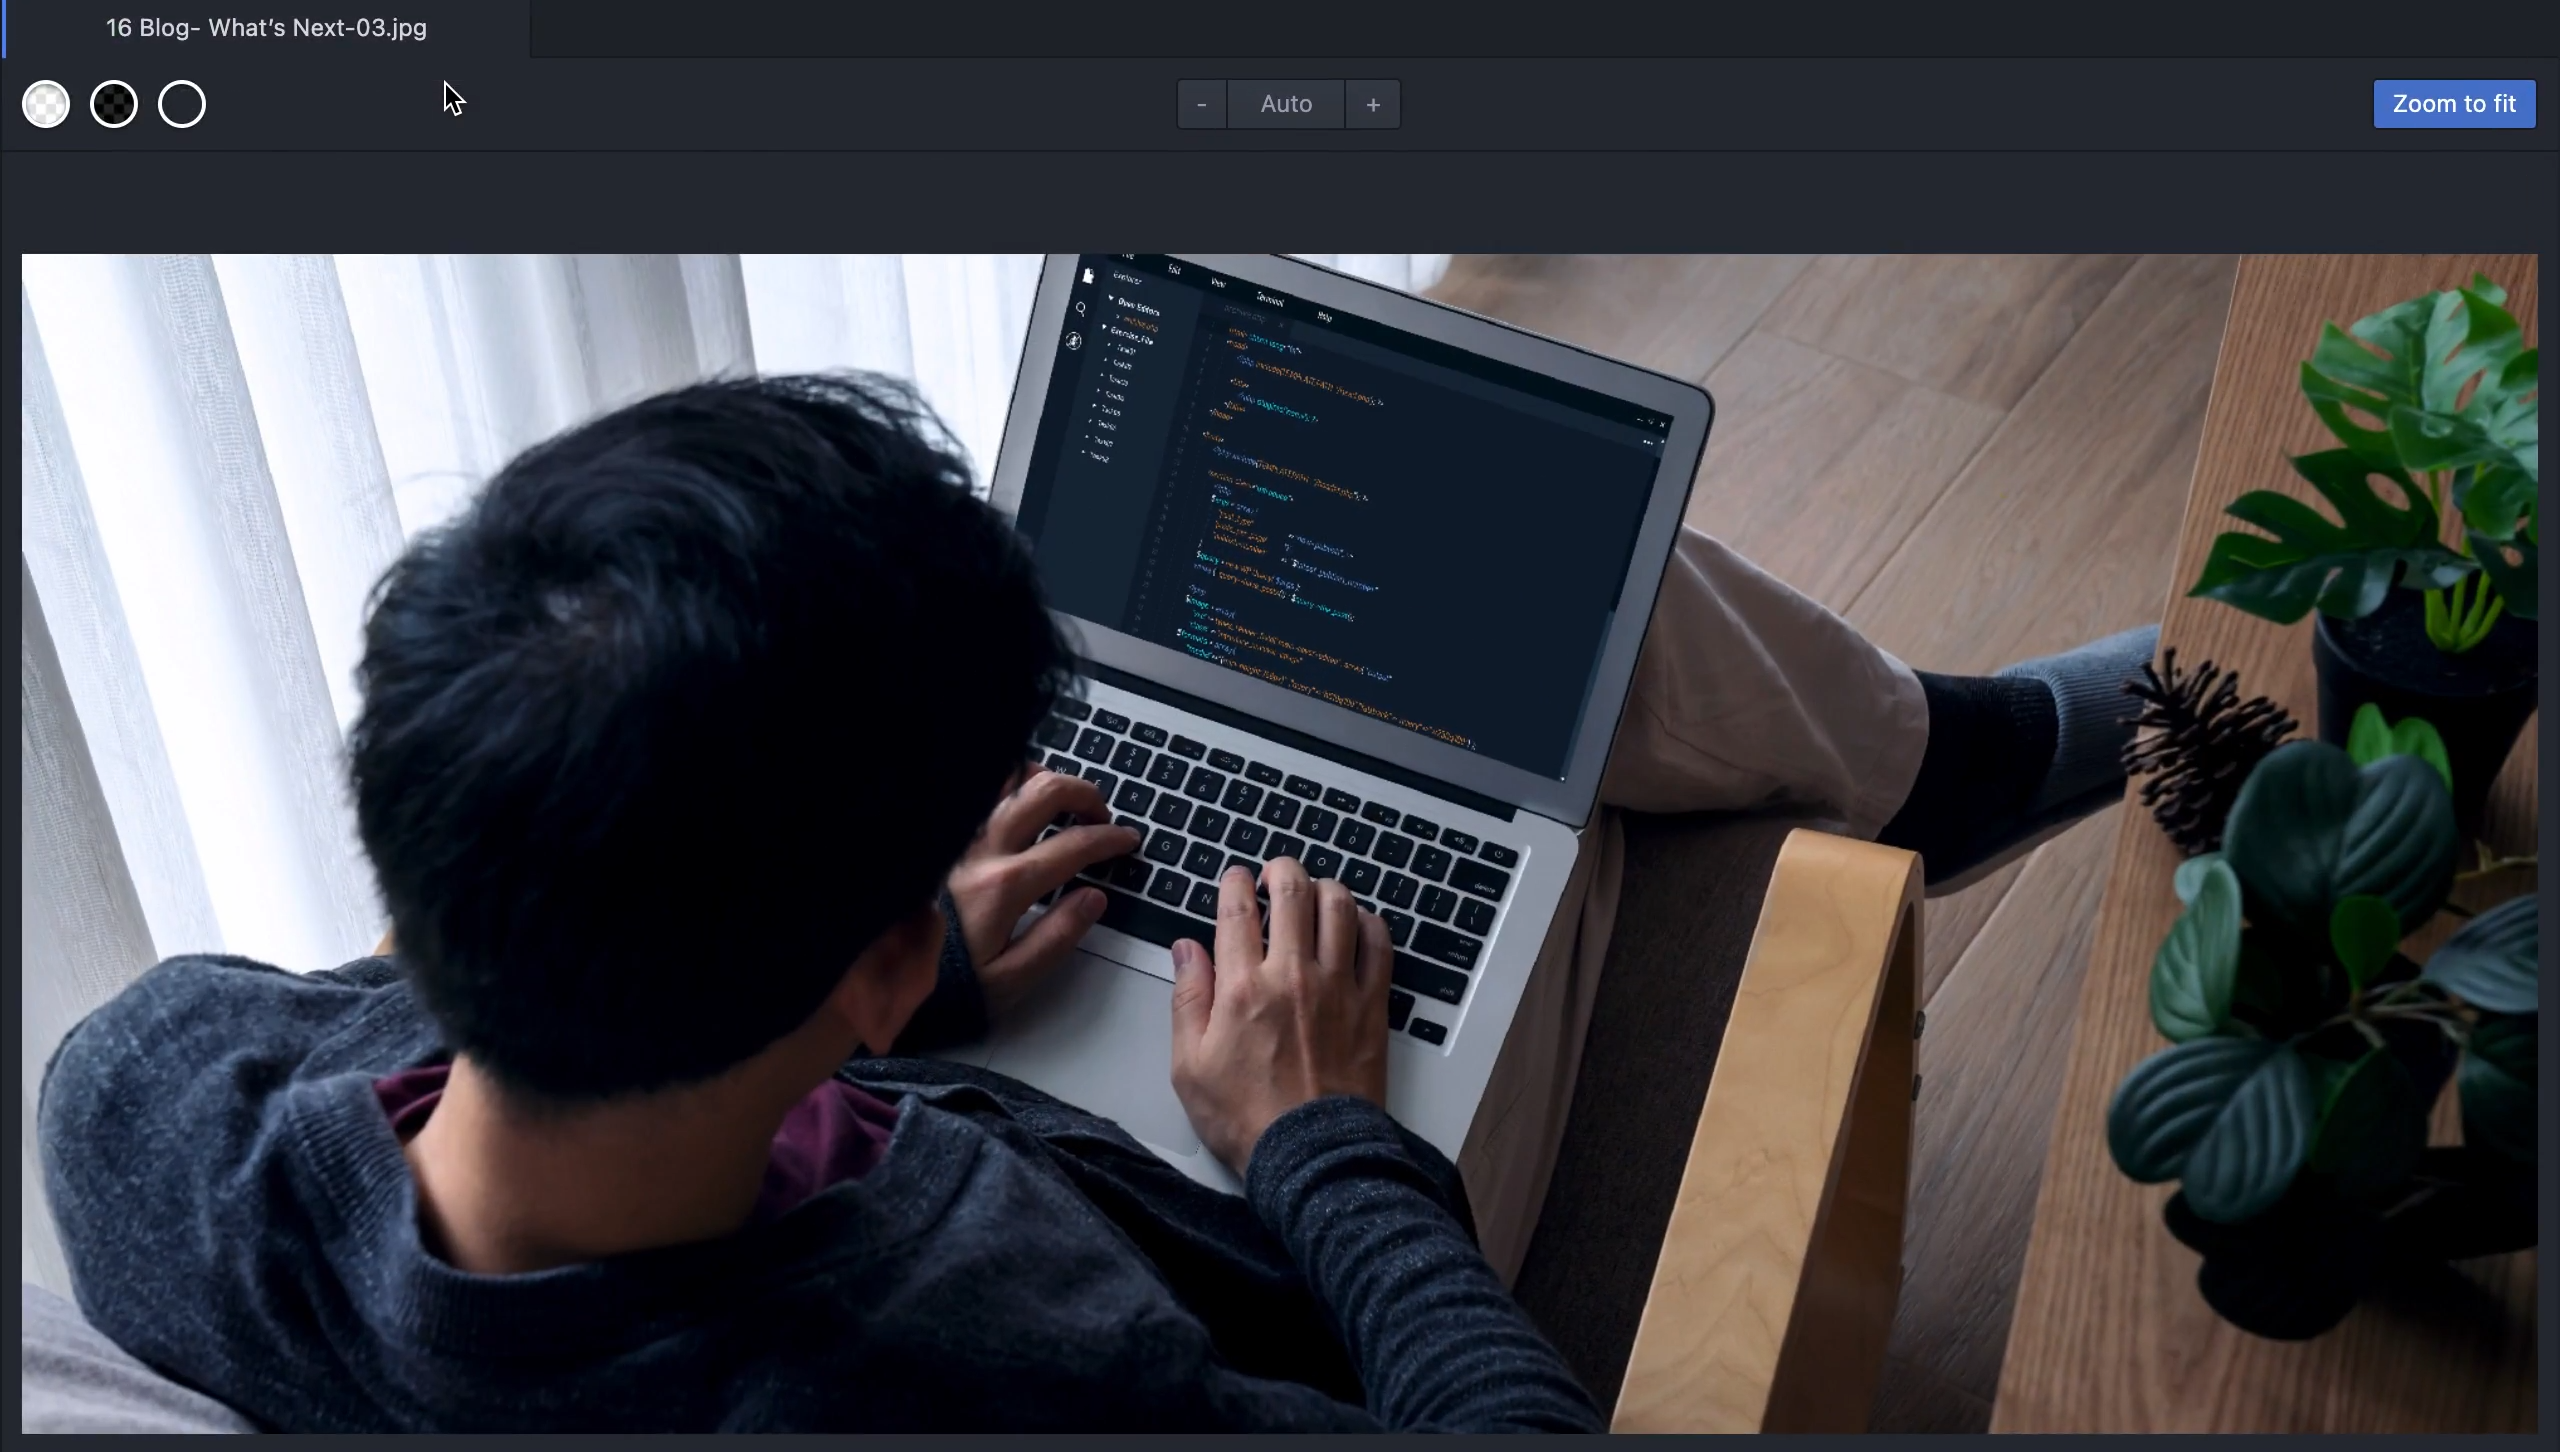  What do you see at coordinates (1182, 107) in the screenshot?
I see `zoom out` at bounding box center [1182, 107].